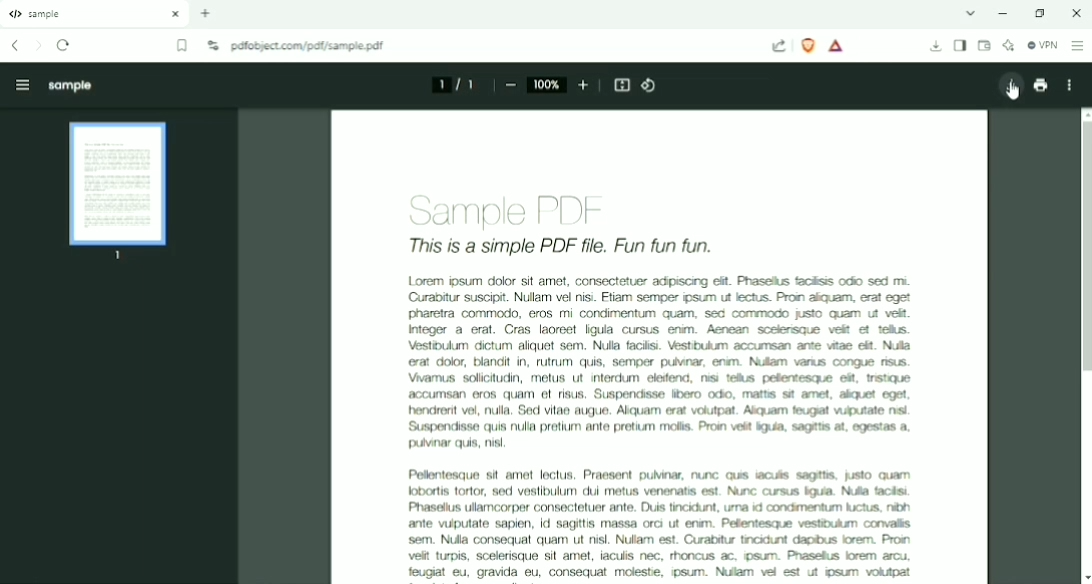  I want to click on Bookmark this tab, so click(183, 46).